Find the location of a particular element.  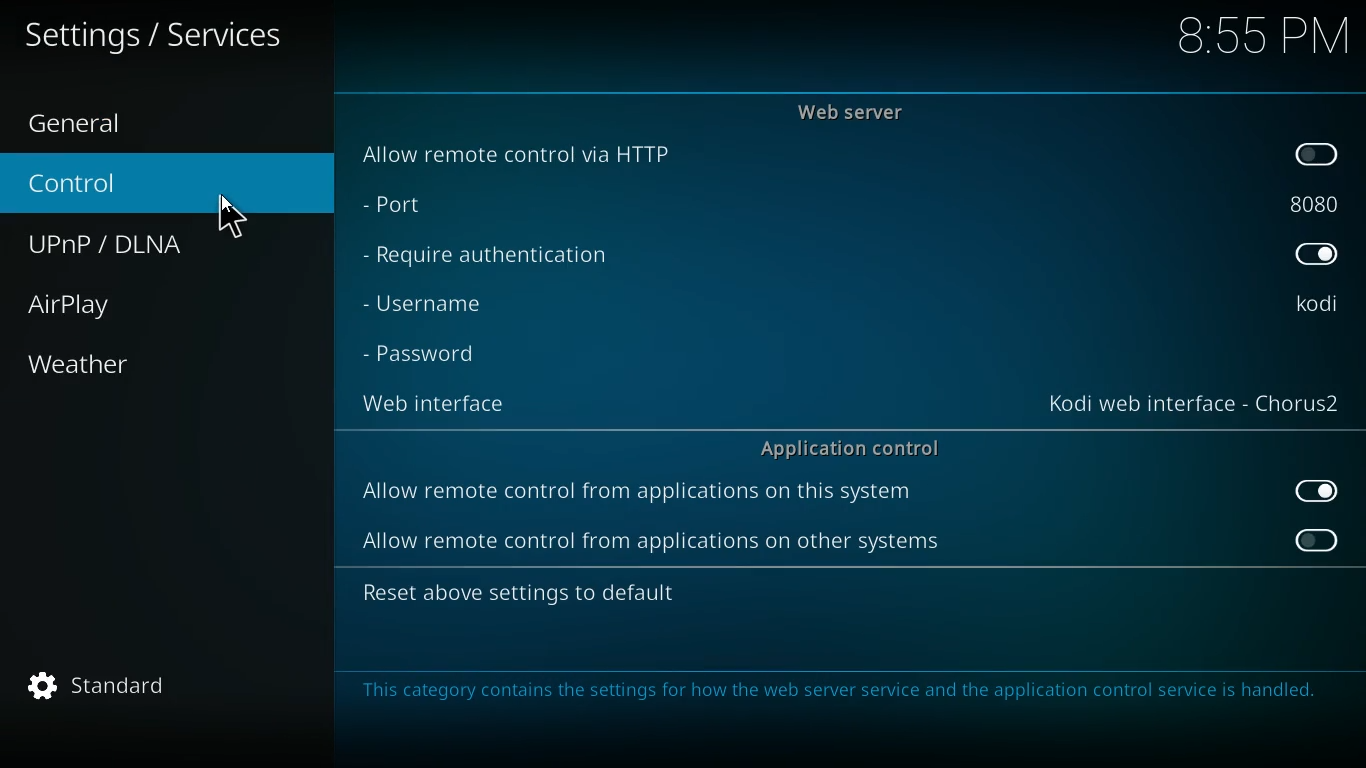

off is located at coordinates (1319, 155).